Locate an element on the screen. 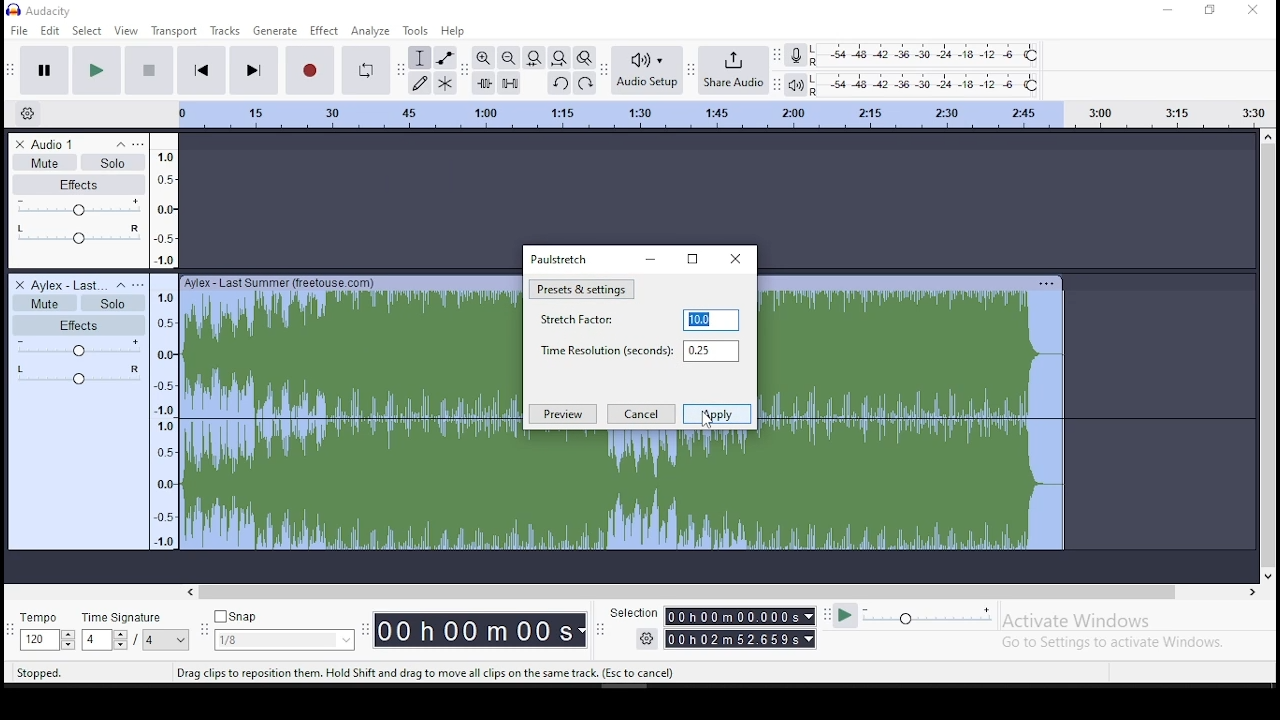  minimize is located at coordinates (651, 259).